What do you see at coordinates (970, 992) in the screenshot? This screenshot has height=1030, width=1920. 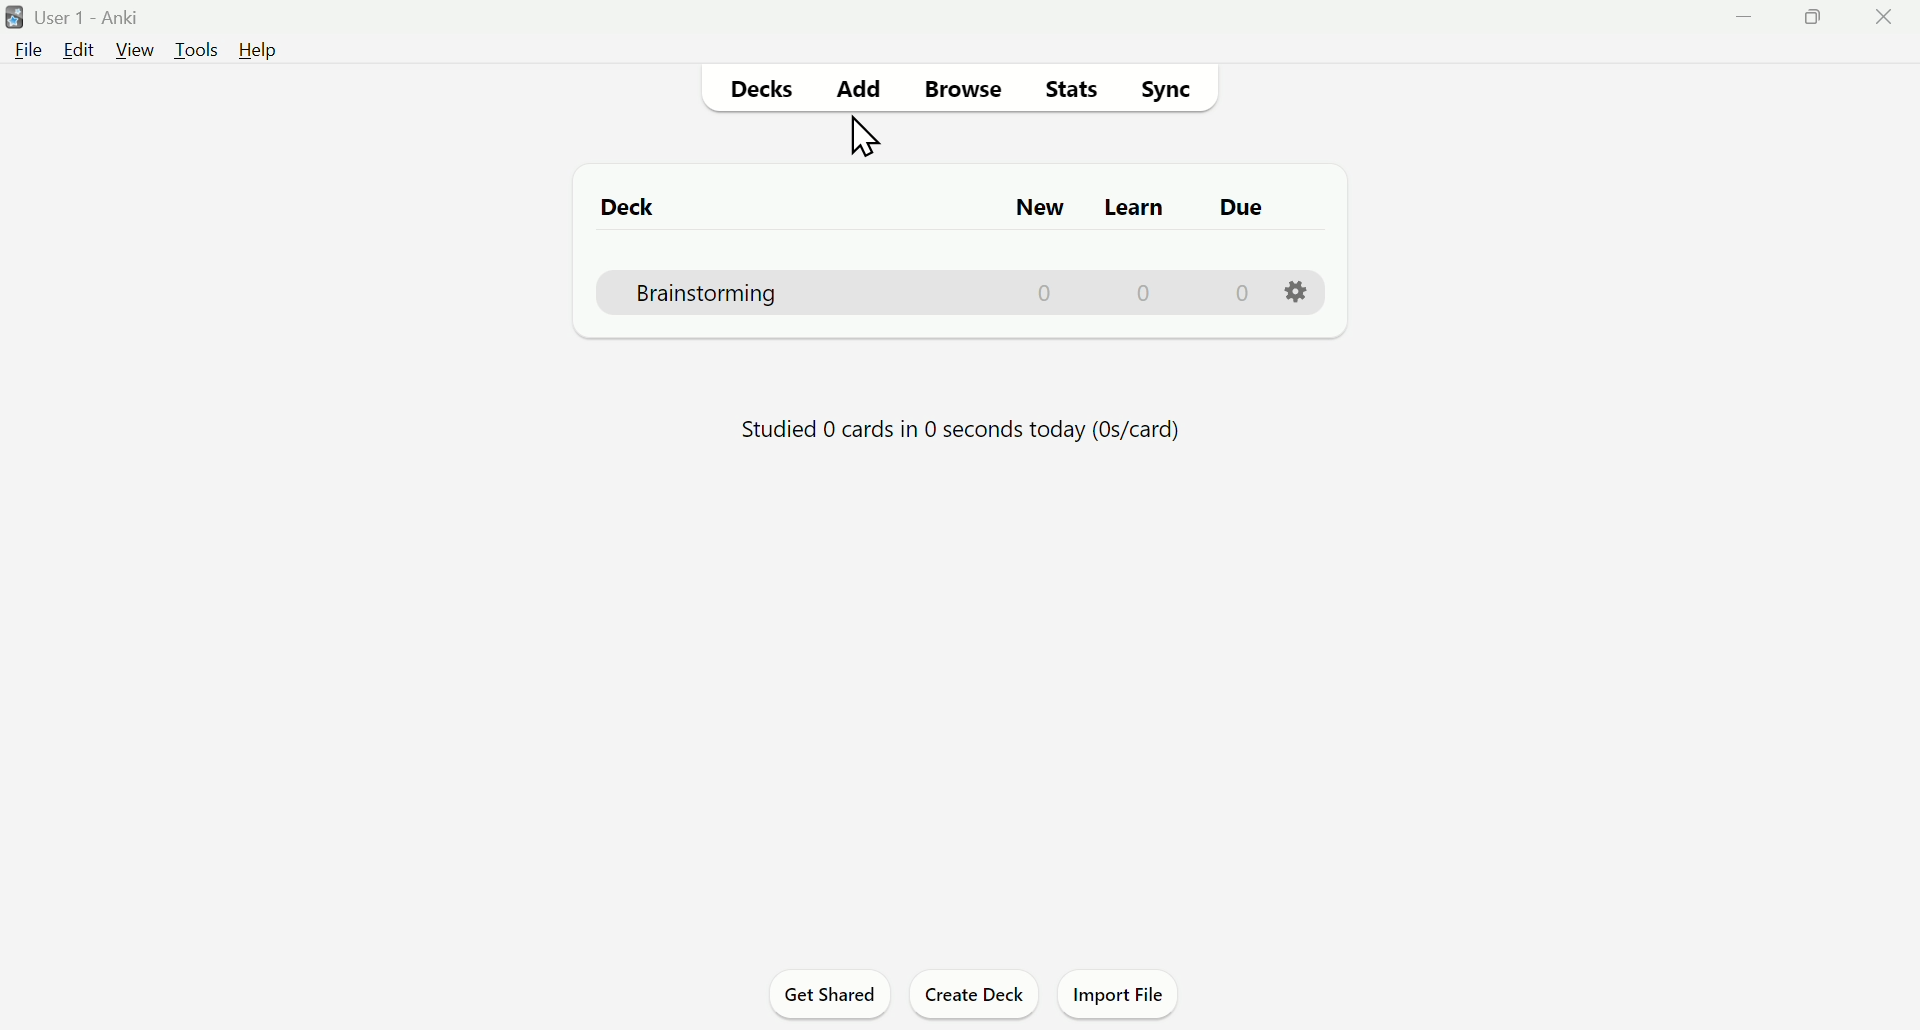 I see `Create Deck` at bounding box center [970, 992].